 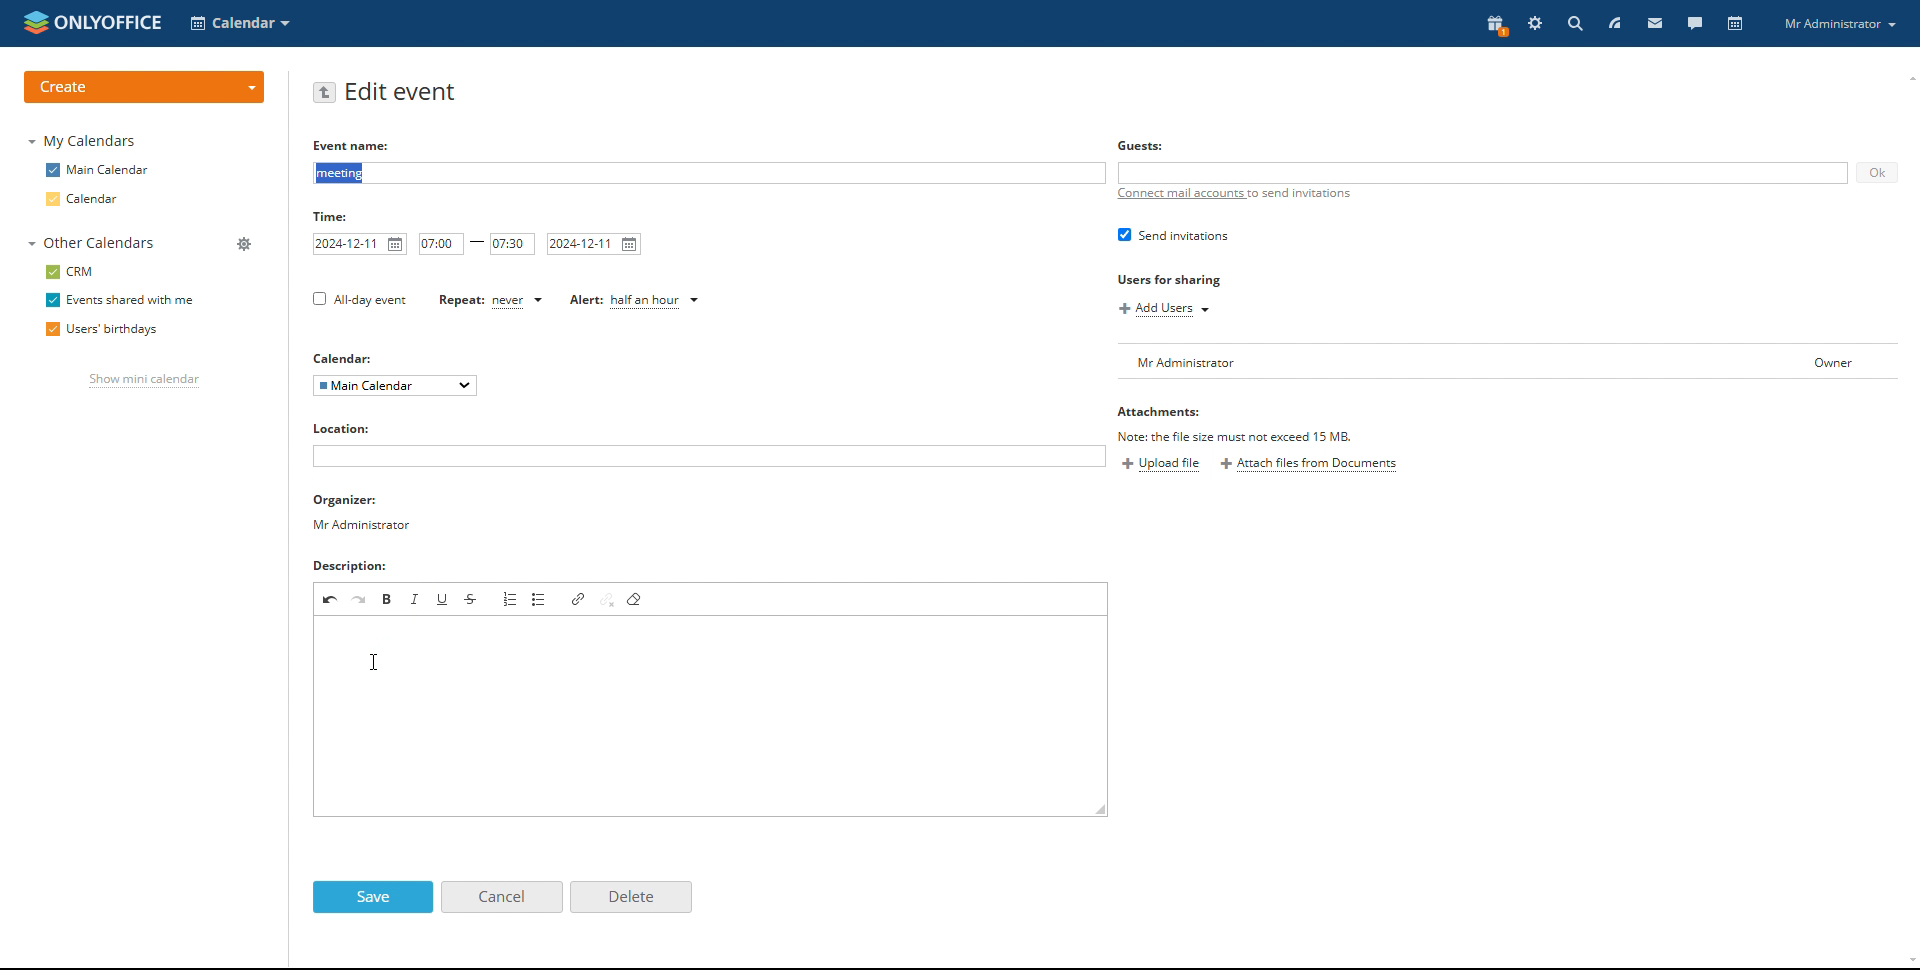 I want to click on my calendars, so click(x=85, y=140).